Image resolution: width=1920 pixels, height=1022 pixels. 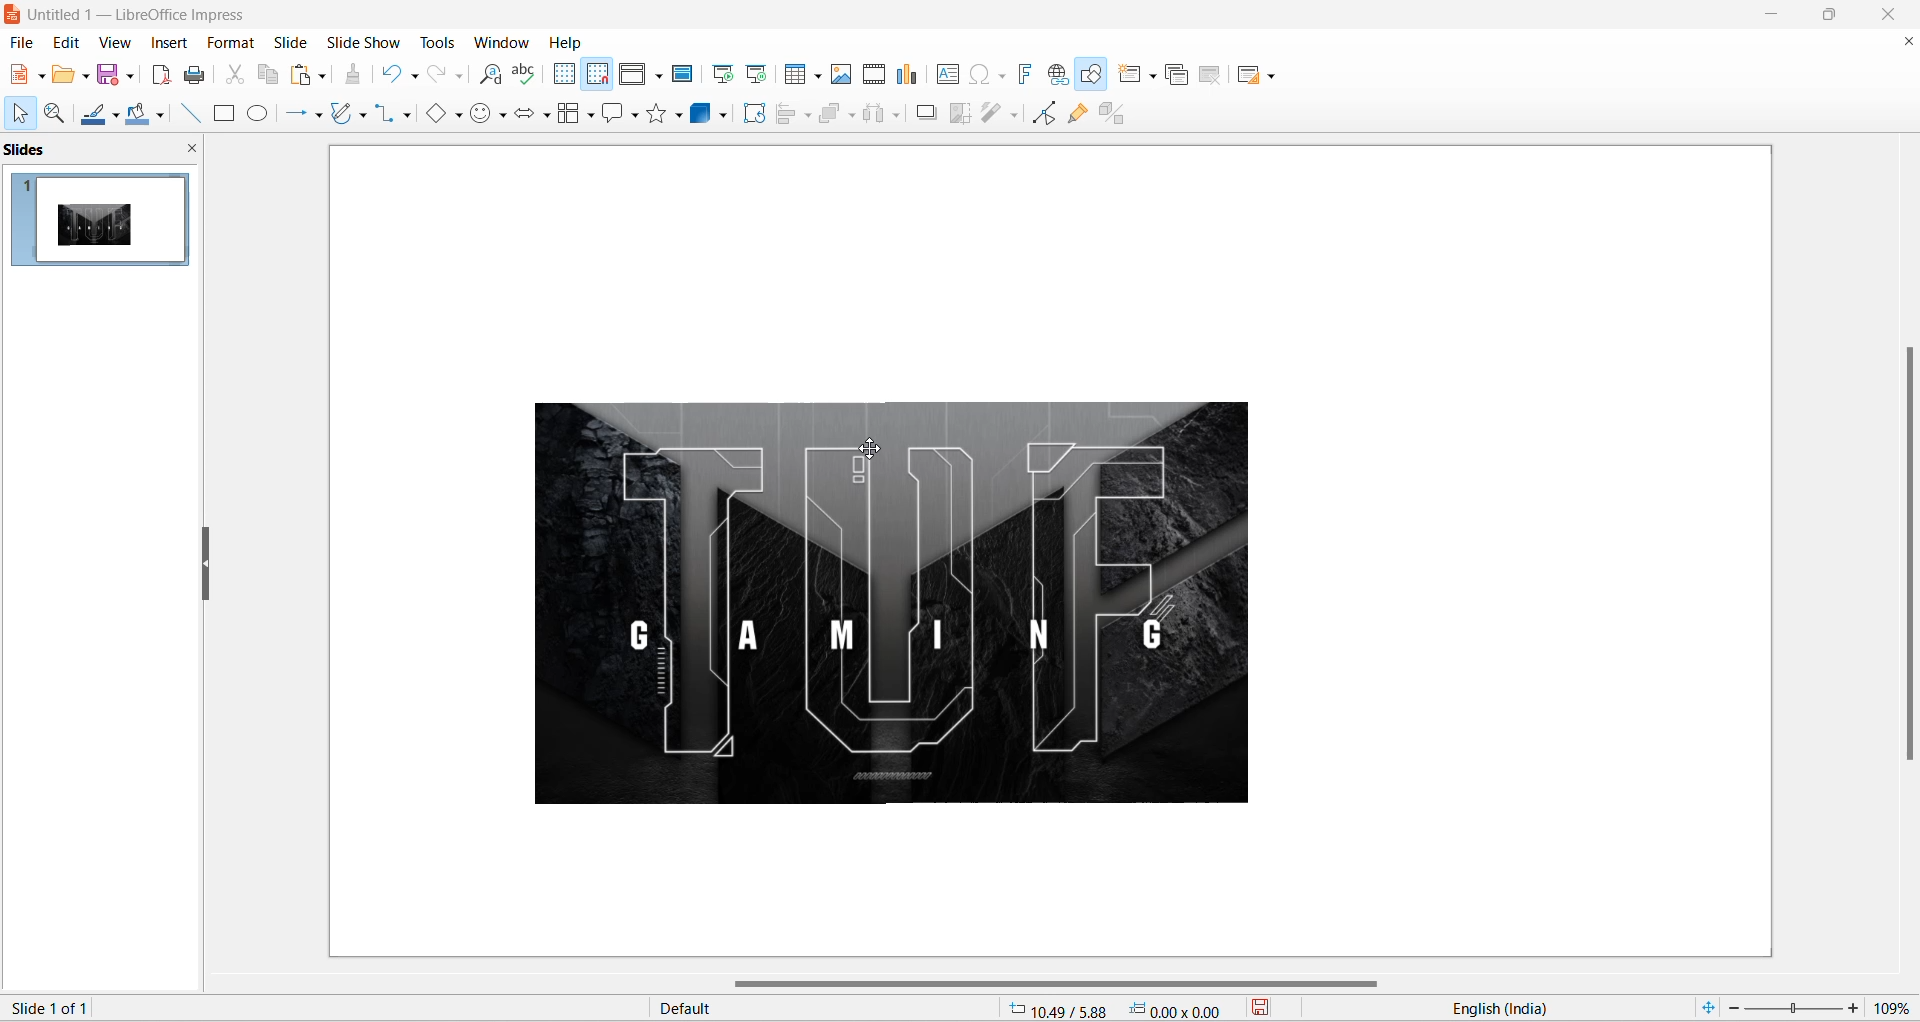 I want to click on fit current slide to windows, so click(x=1706, y=1007).